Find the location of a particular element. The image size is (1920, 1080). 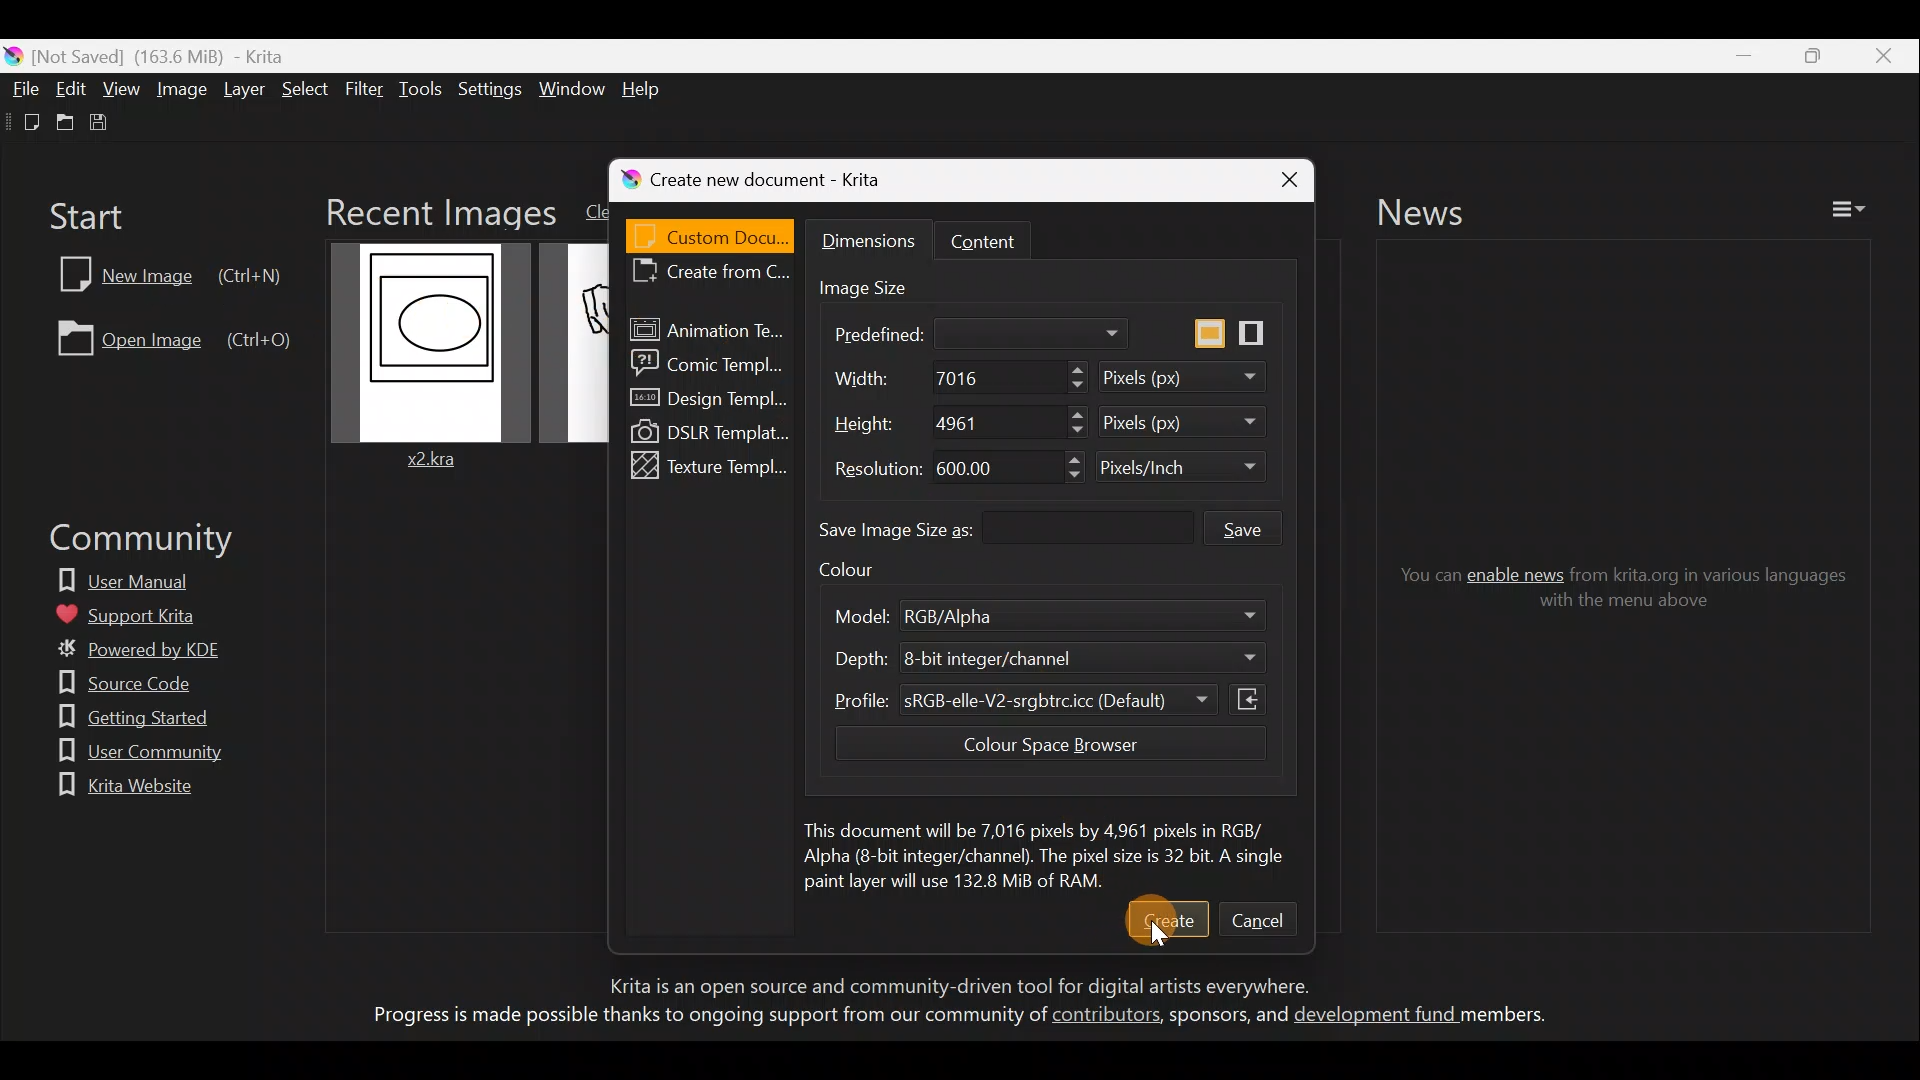

Dimensions is located at coordinates (871, 242).